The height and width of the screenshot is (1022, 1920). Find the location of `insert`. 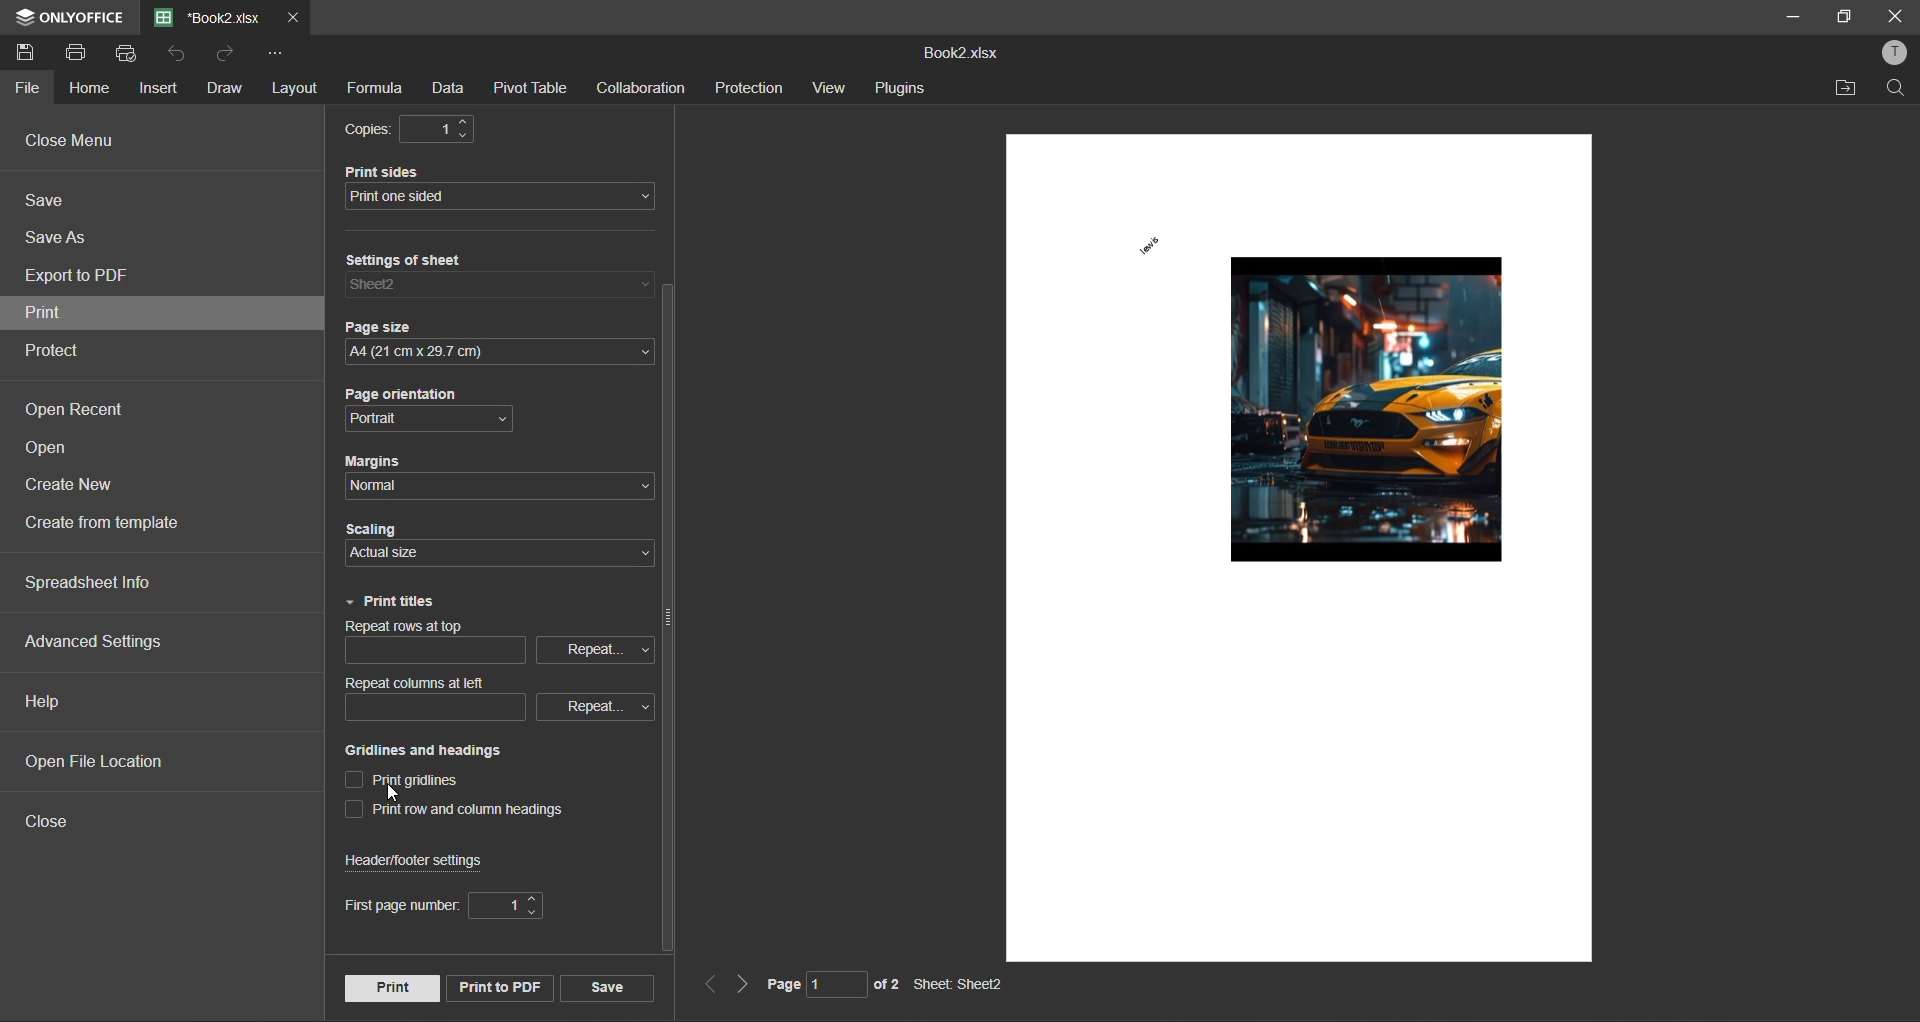

insert is located at coordinates (155, 87).